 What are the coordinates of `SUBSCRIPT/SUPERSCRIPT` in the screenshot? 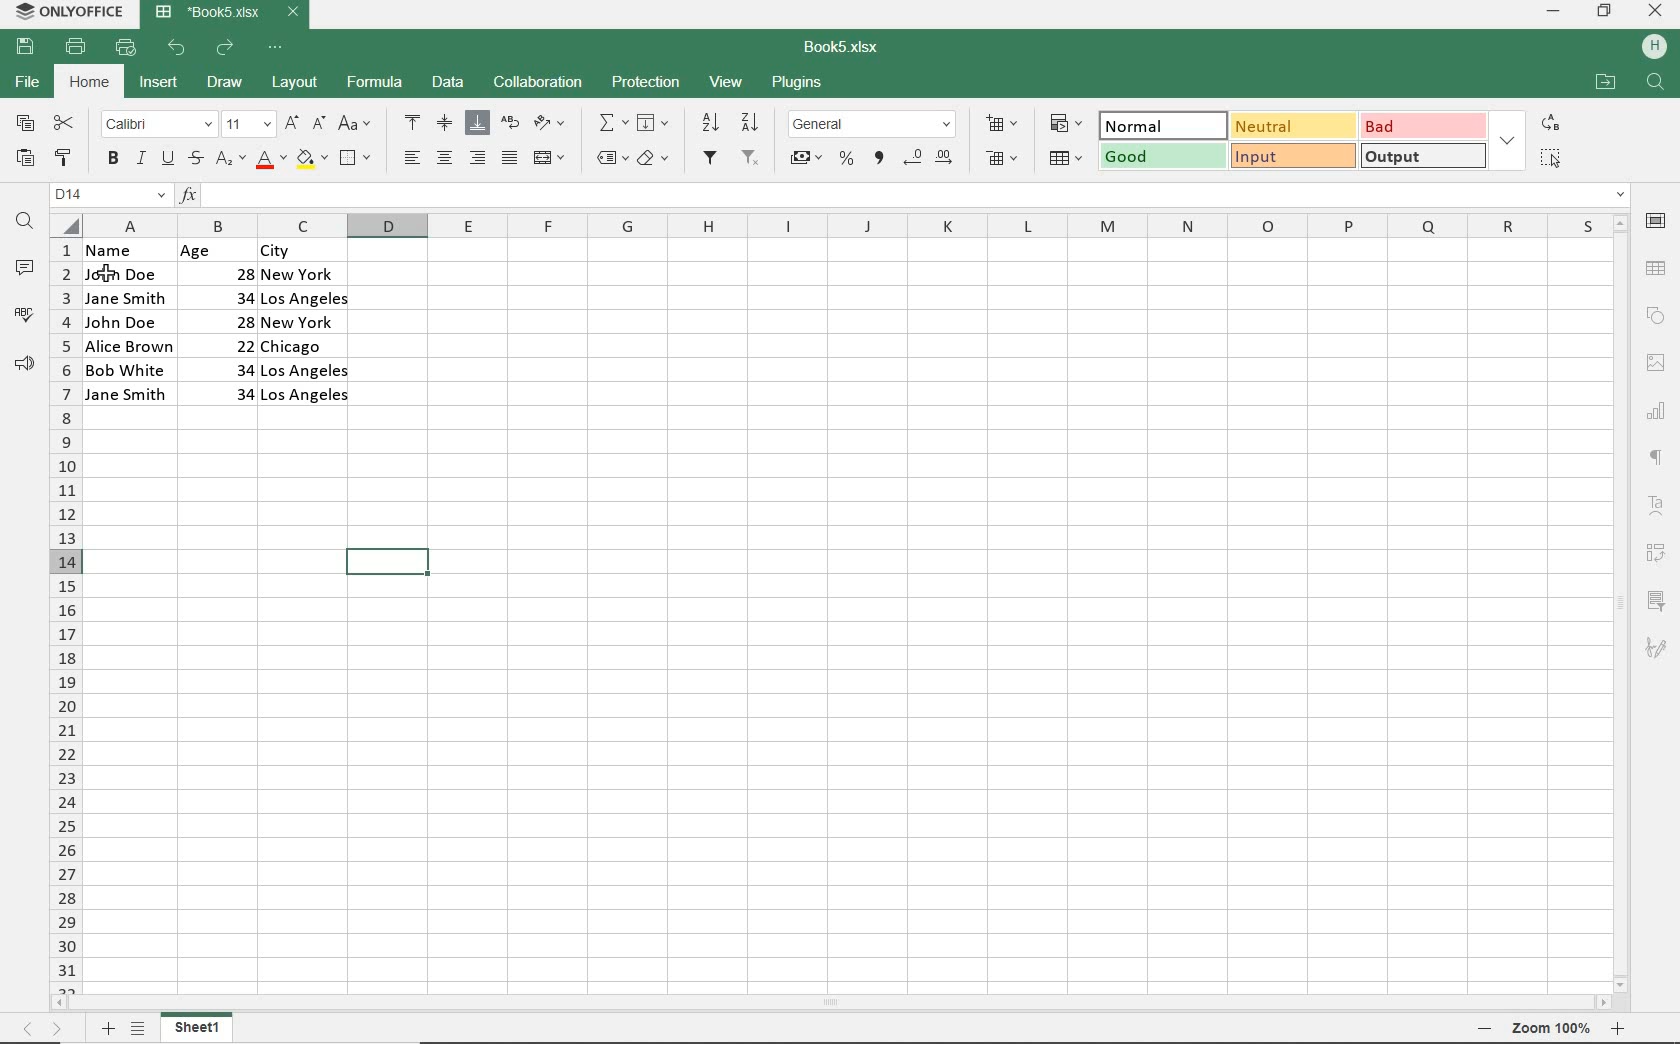 It's located at (229, 158).